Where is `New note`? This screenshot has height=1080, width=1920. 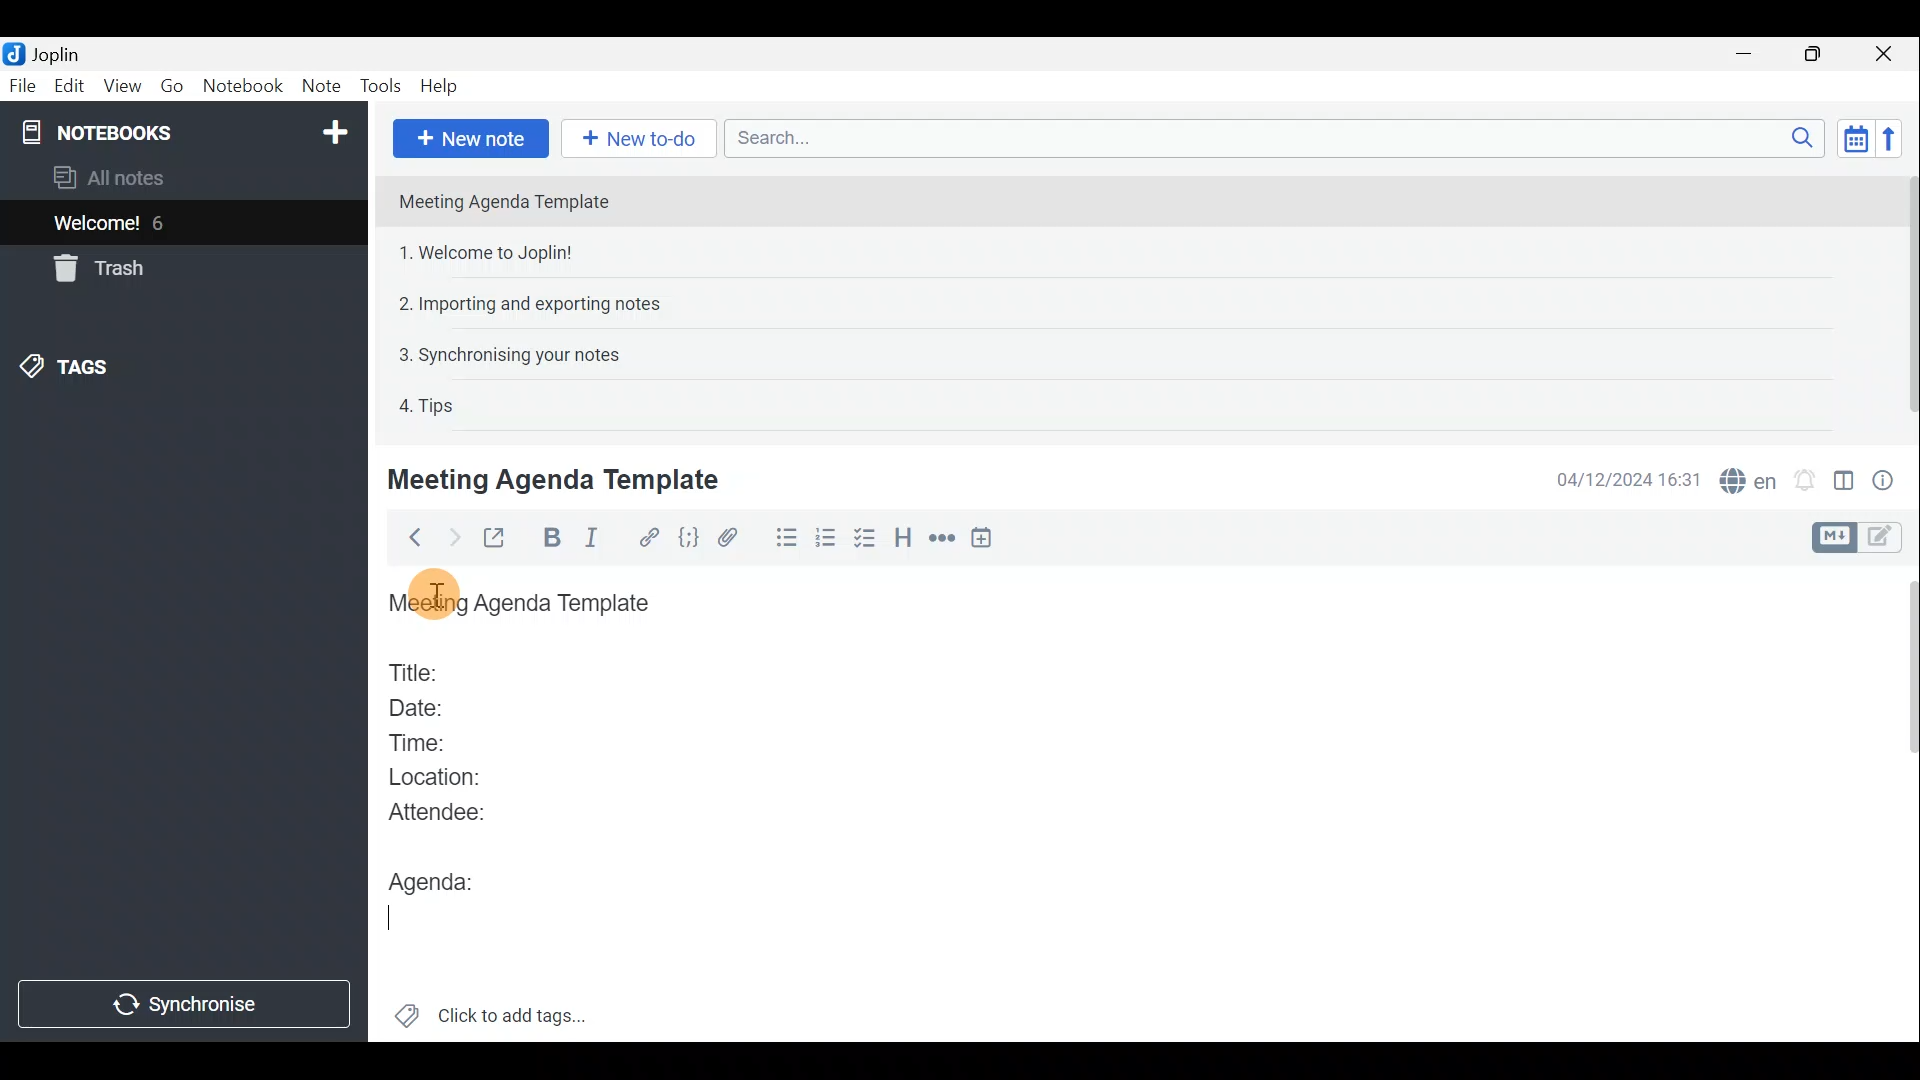 New note is located at coordinates (471, 139).